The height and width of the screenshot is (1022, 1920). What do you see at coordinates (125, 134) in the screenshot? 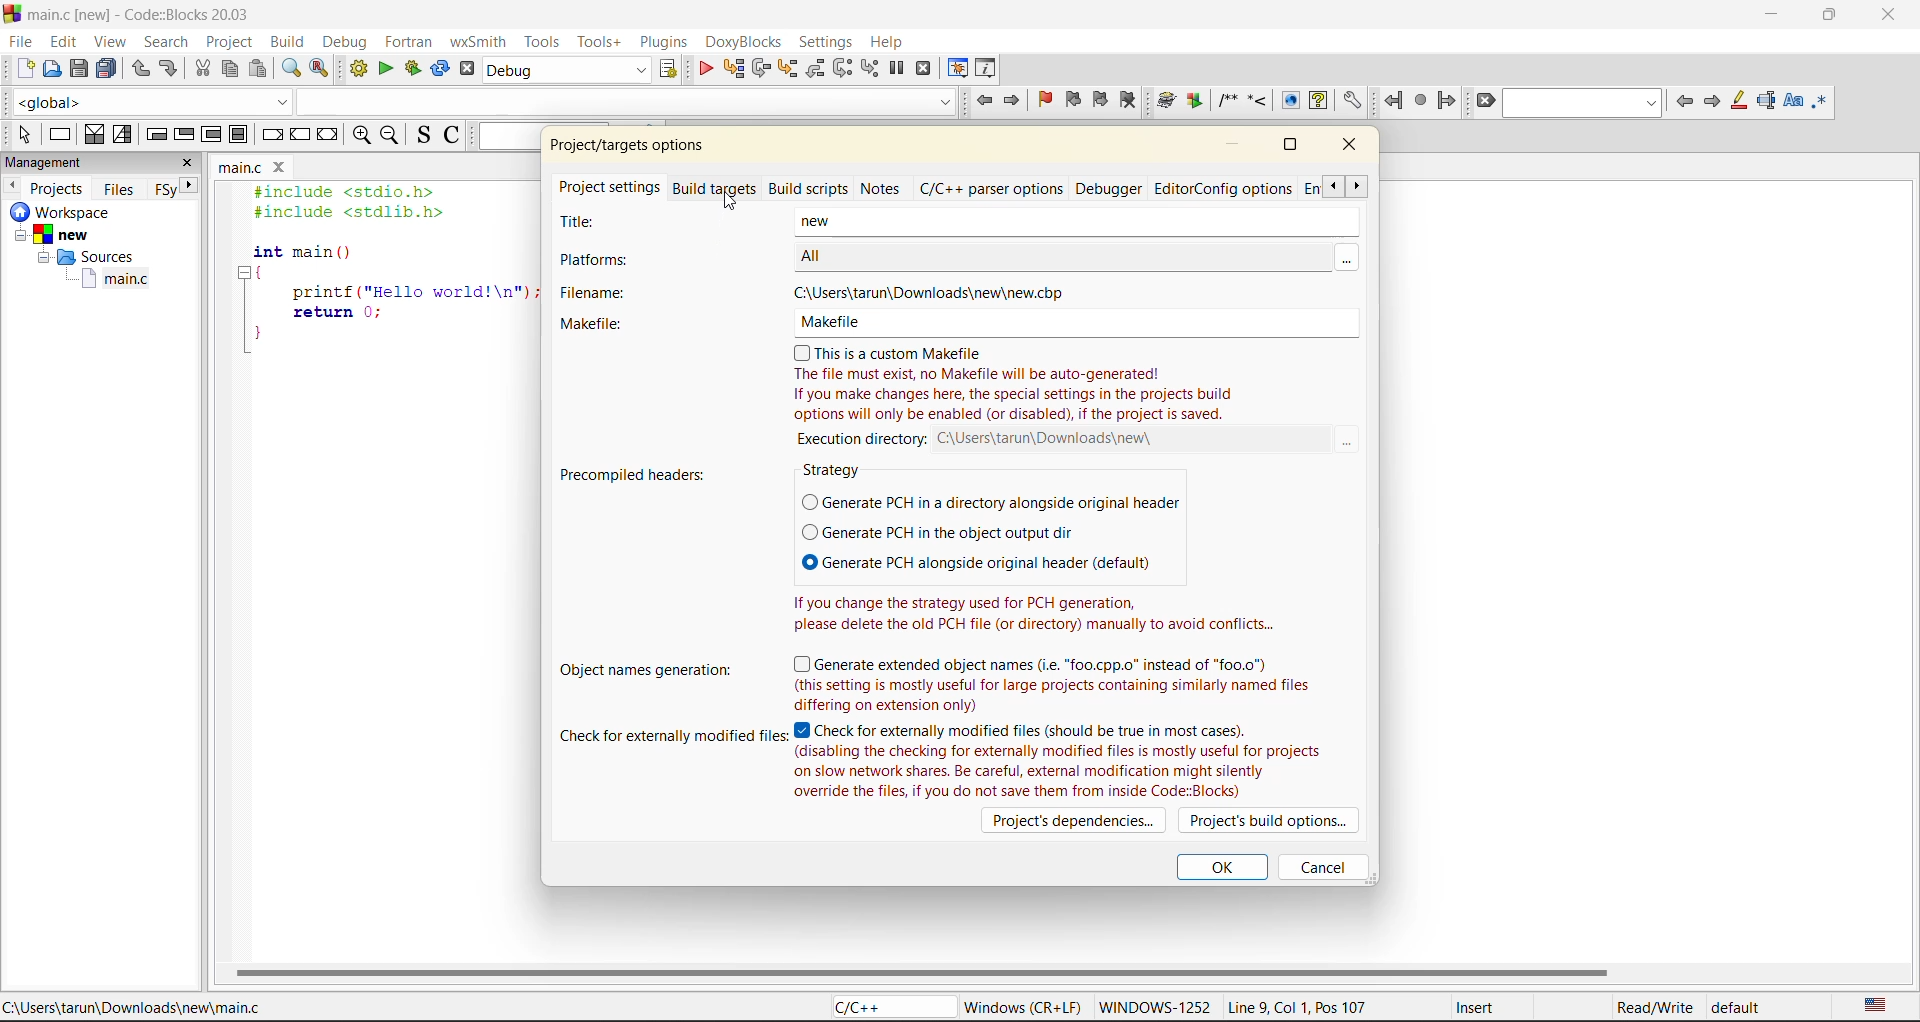
I see `selection` at bounding box center [125, 134].